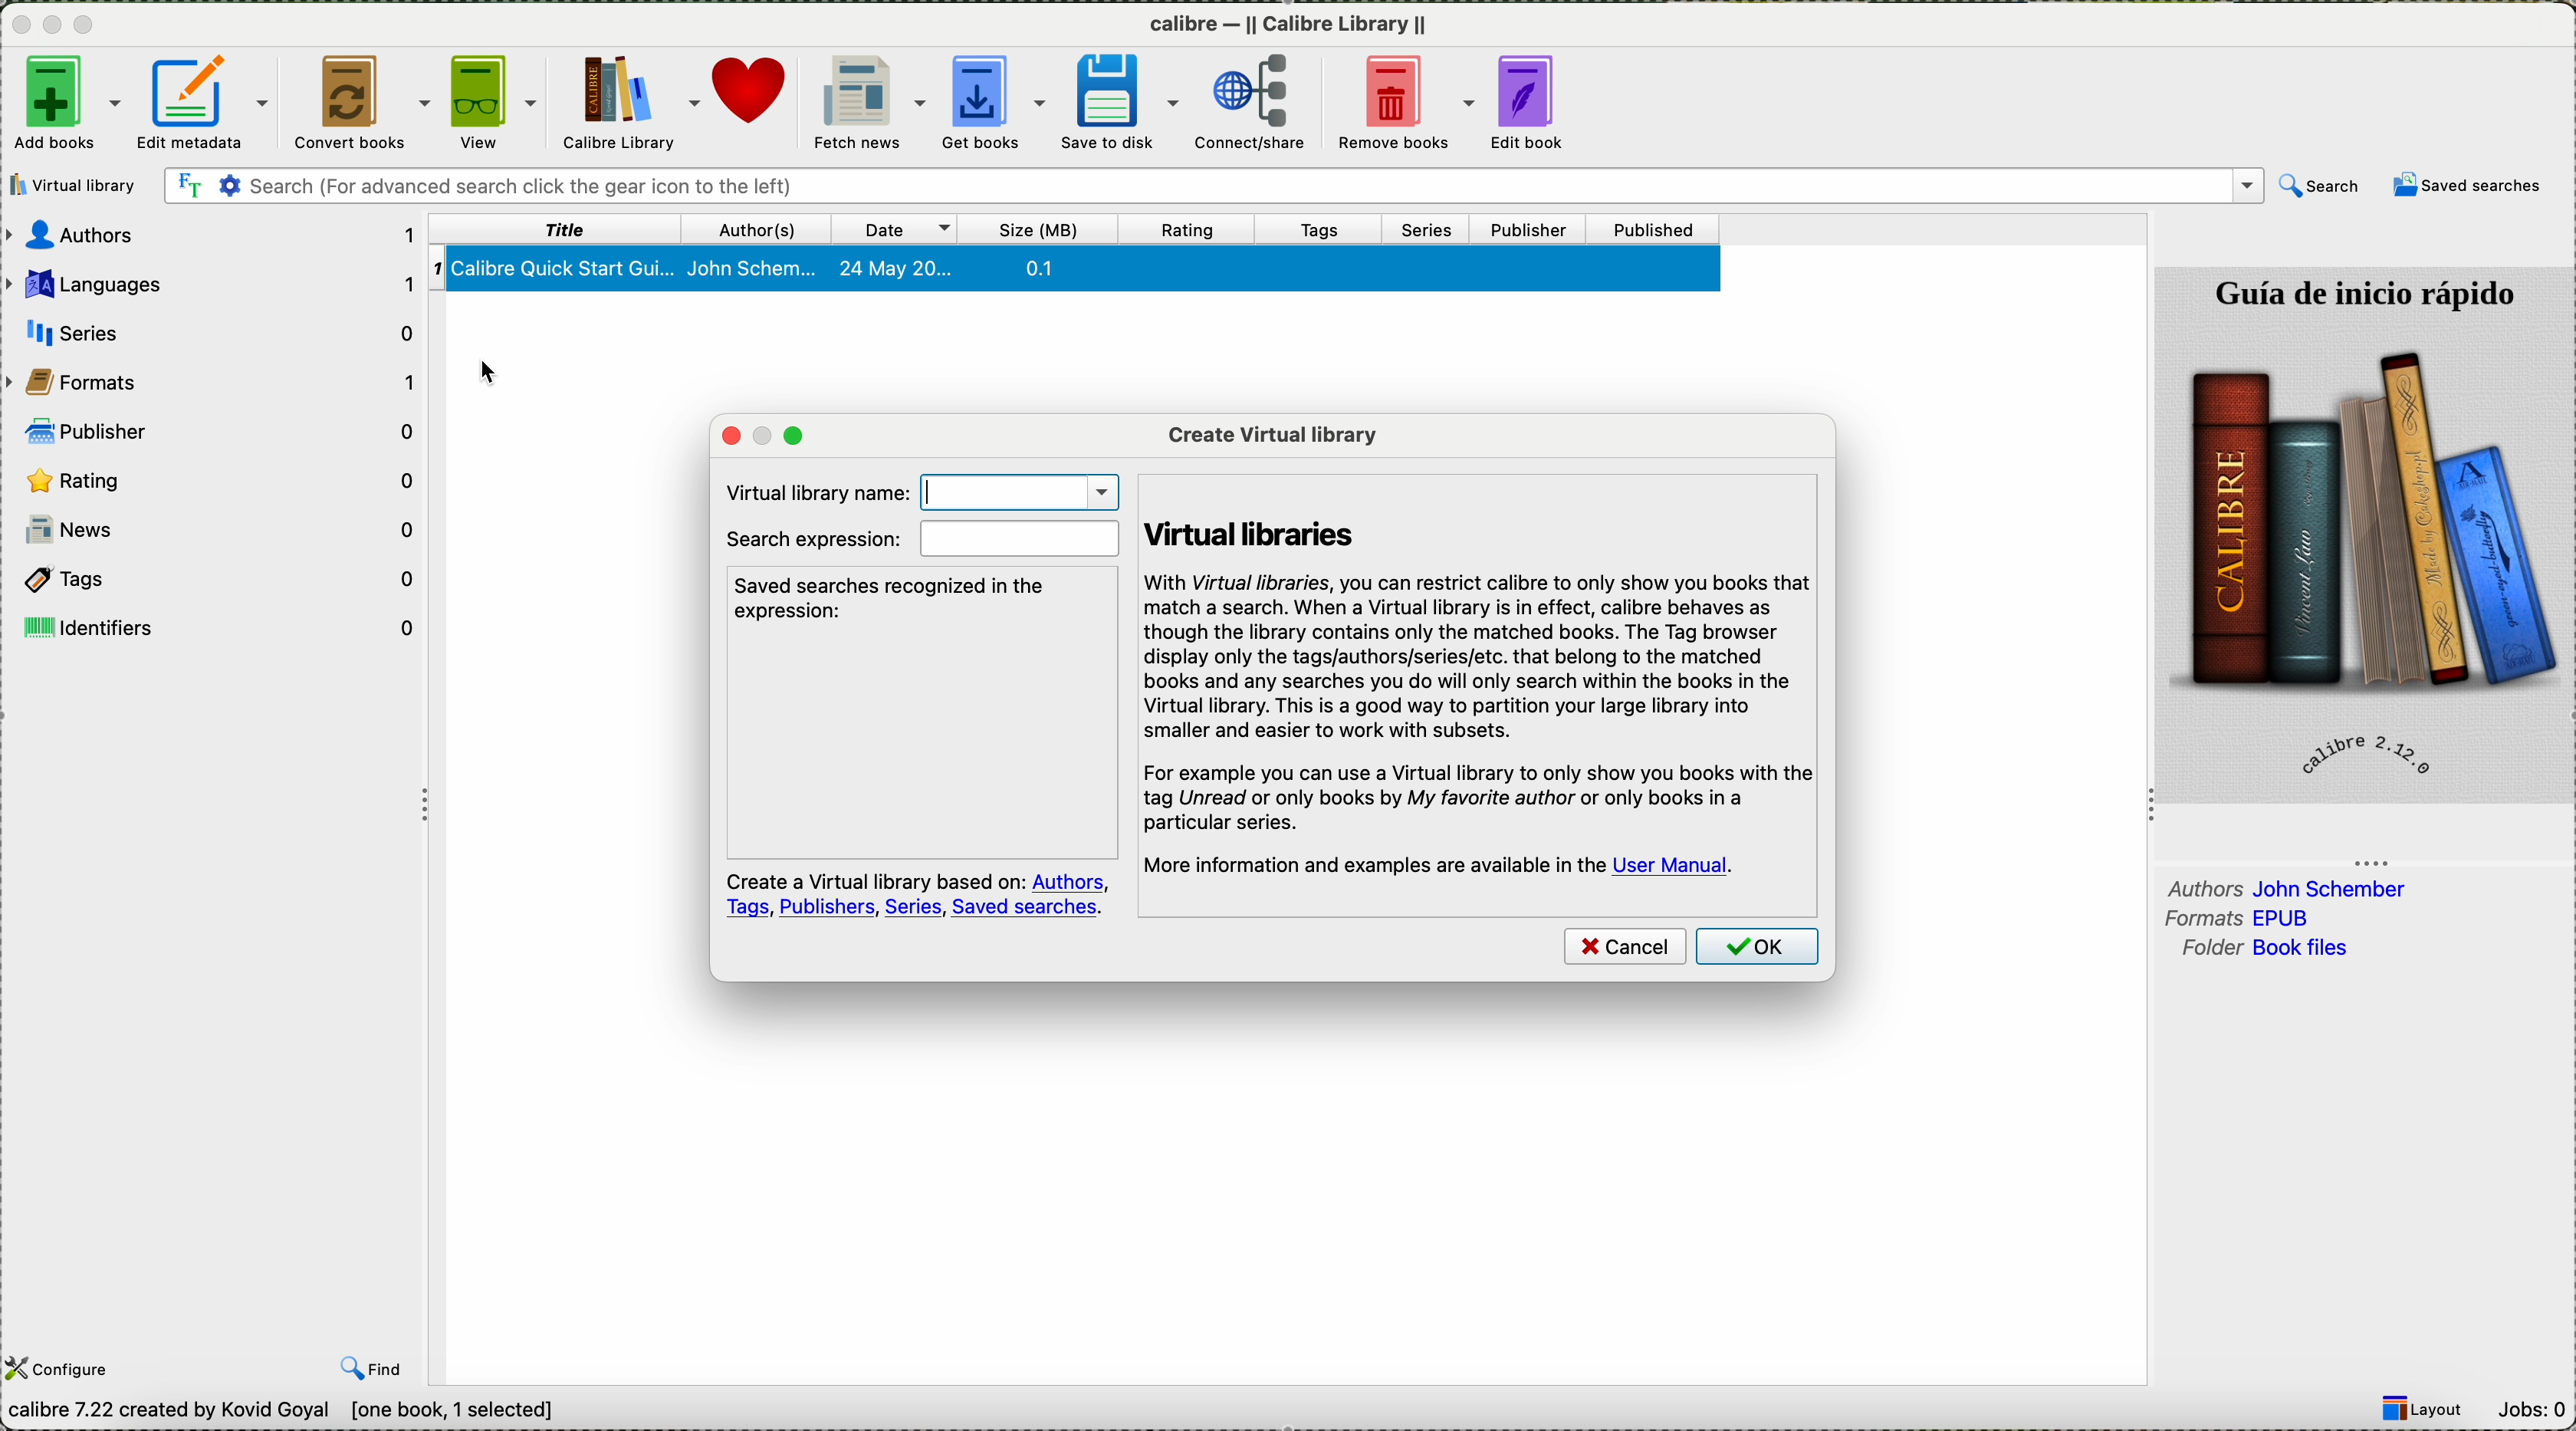  Describe the element at coordinates (1534, 229) in the screenshot. I see `publisher` at that location.